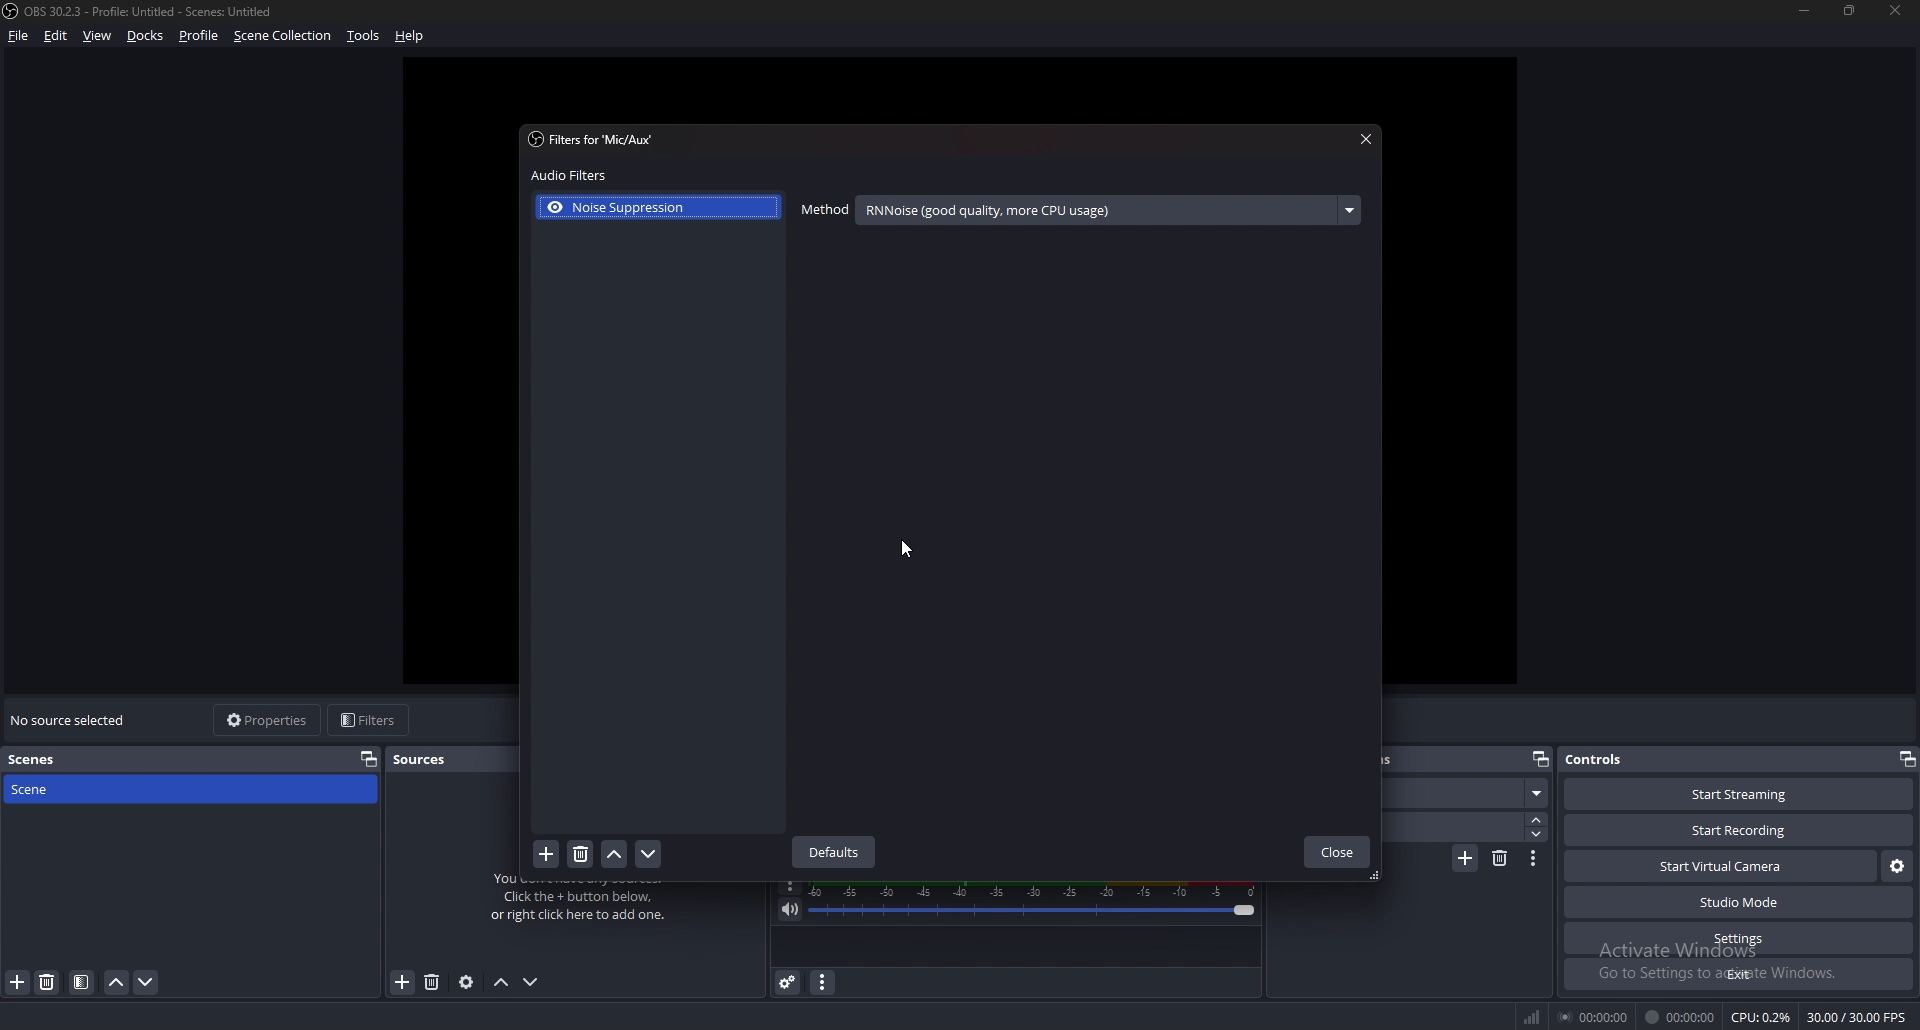  Describe the element at coordinates (1724, 866) in the screenshot. I see `start virtual camera` at that location.